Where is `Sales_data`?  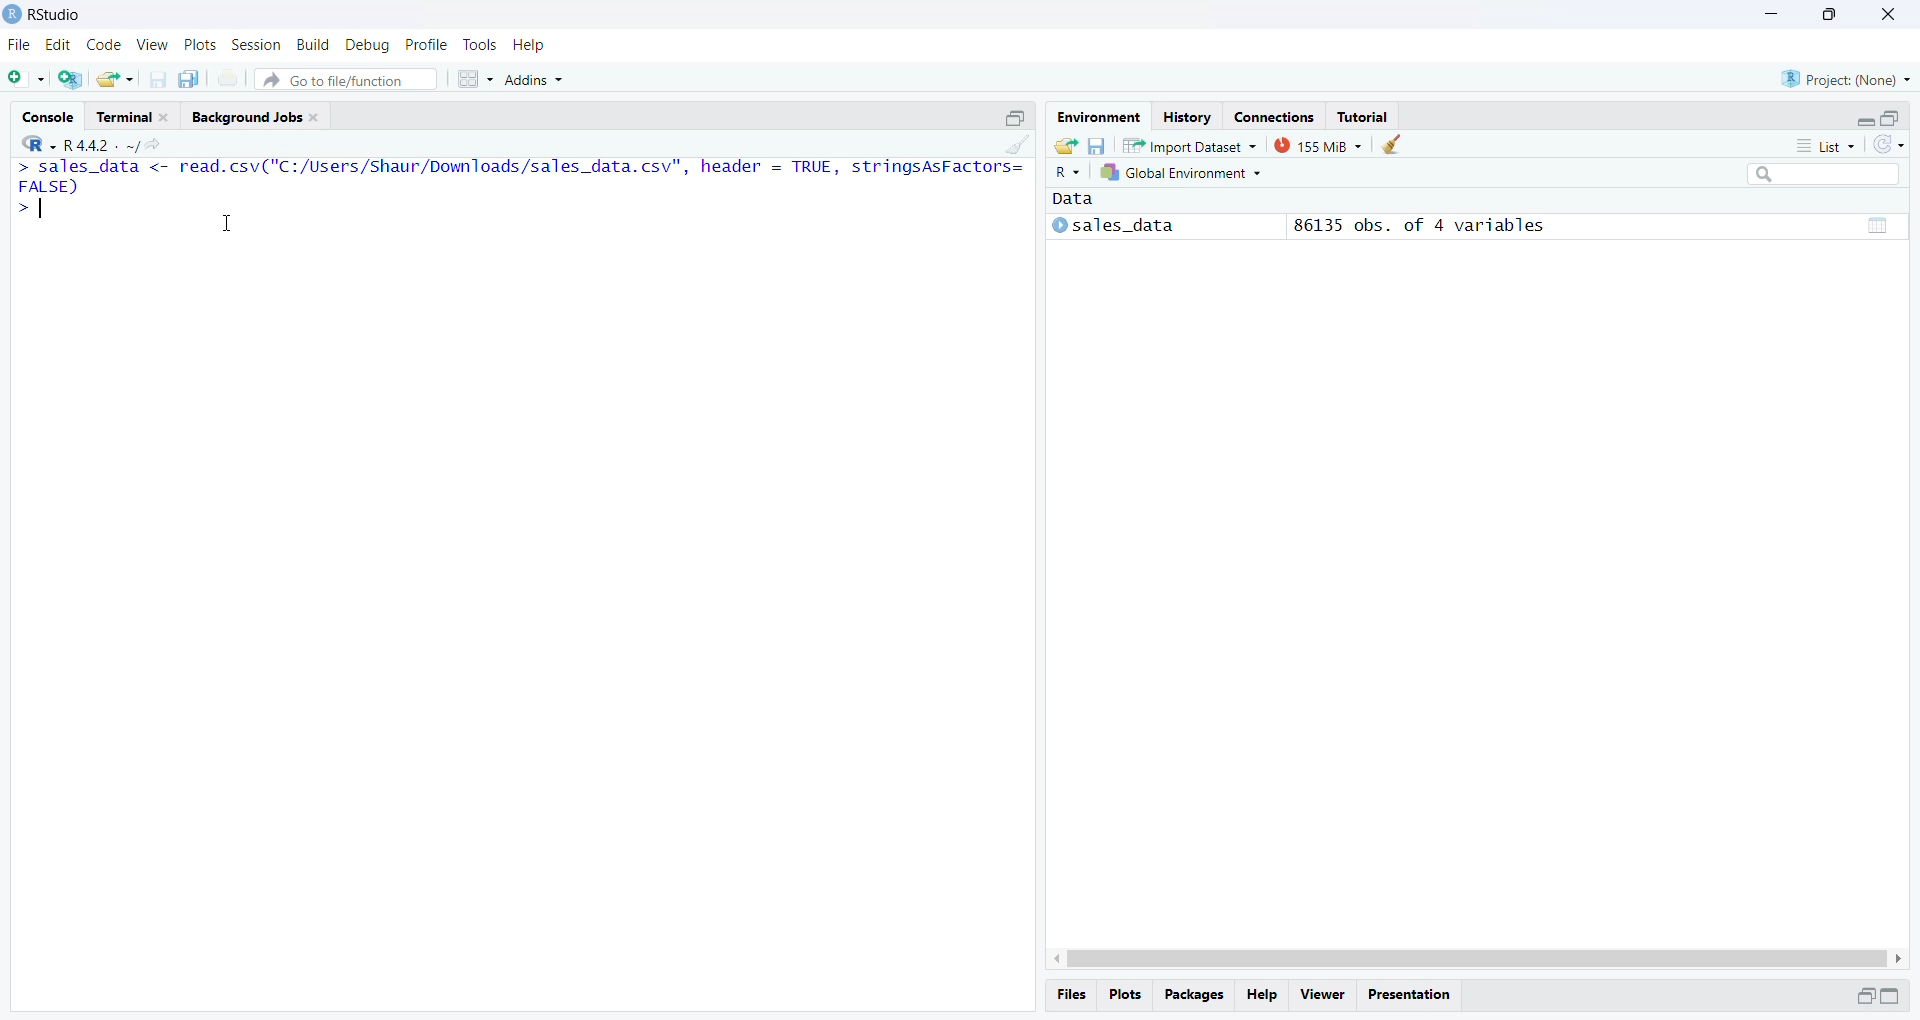
Sales_data is located at coordinates (1117, 227).